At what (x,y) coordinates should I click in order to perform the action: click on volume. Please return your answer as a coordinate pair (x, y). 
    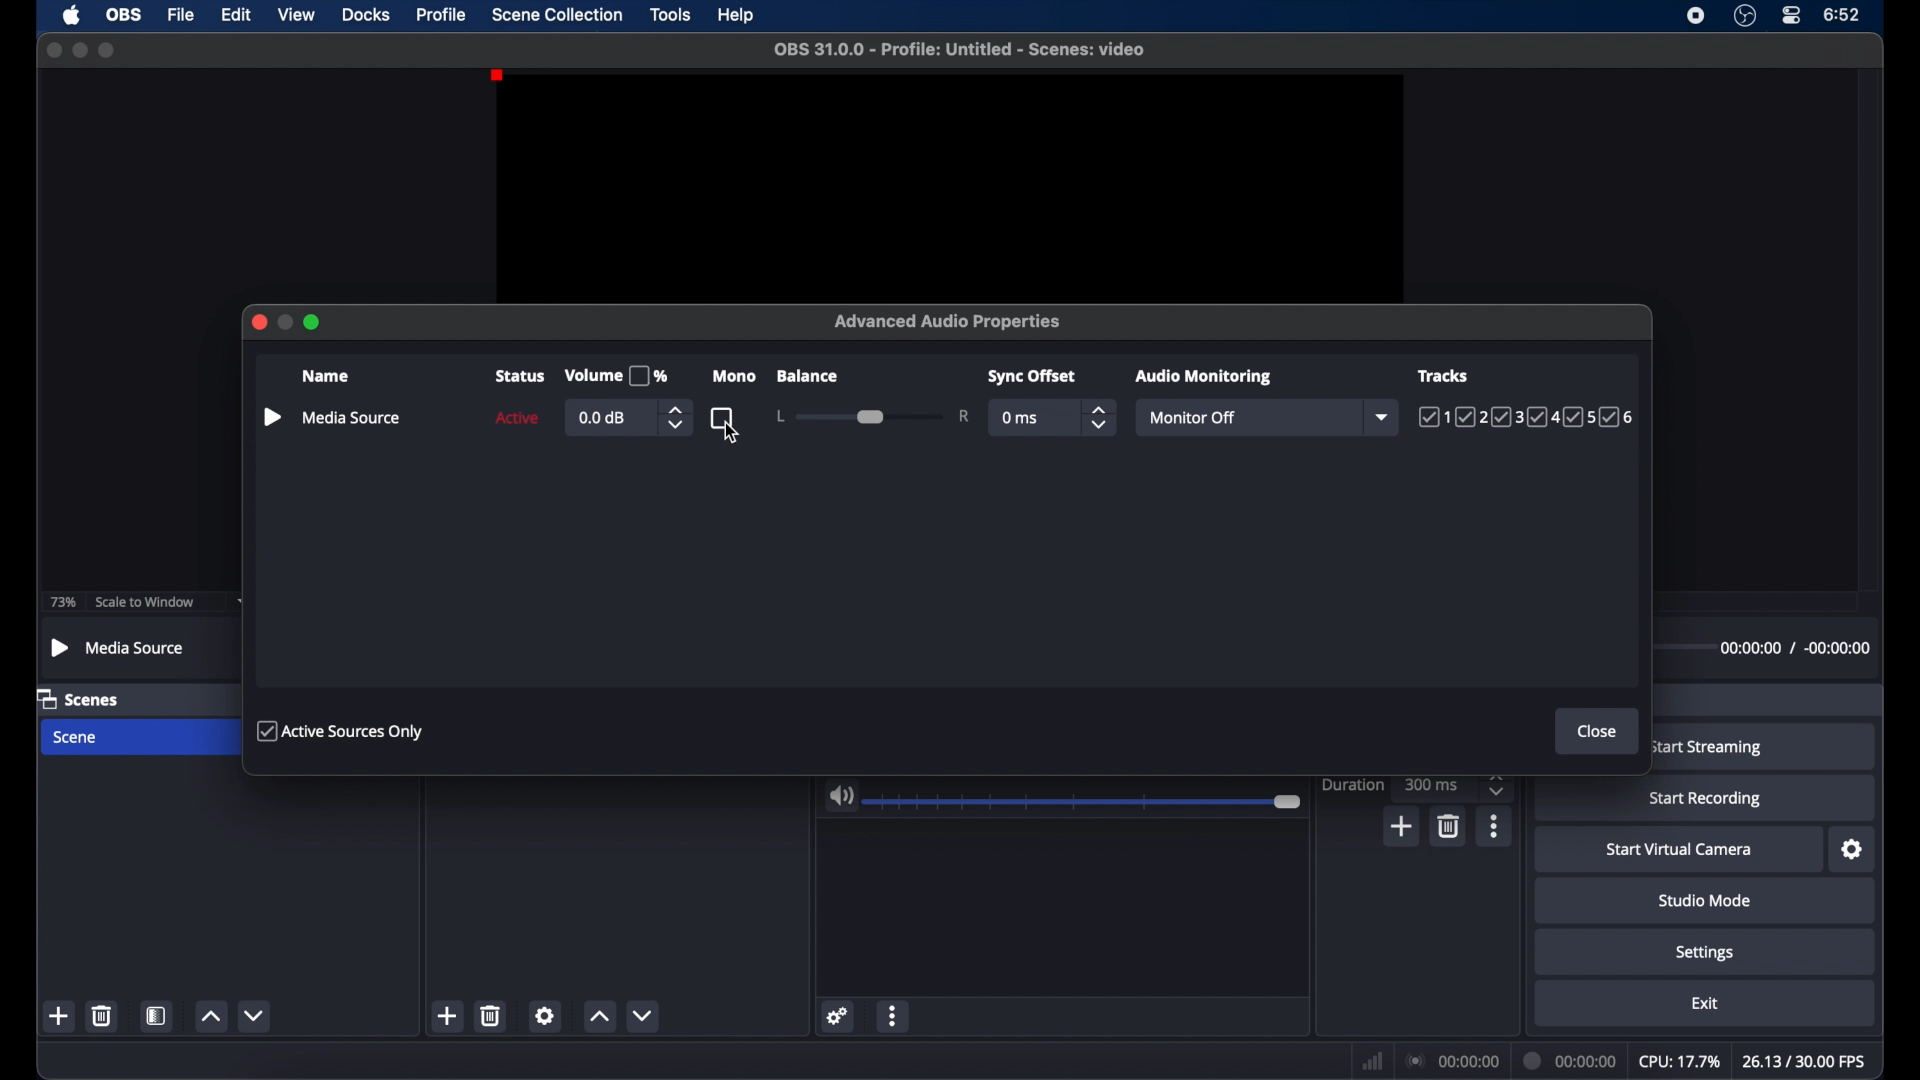
    Looking at the image, I should click on (841, 797).